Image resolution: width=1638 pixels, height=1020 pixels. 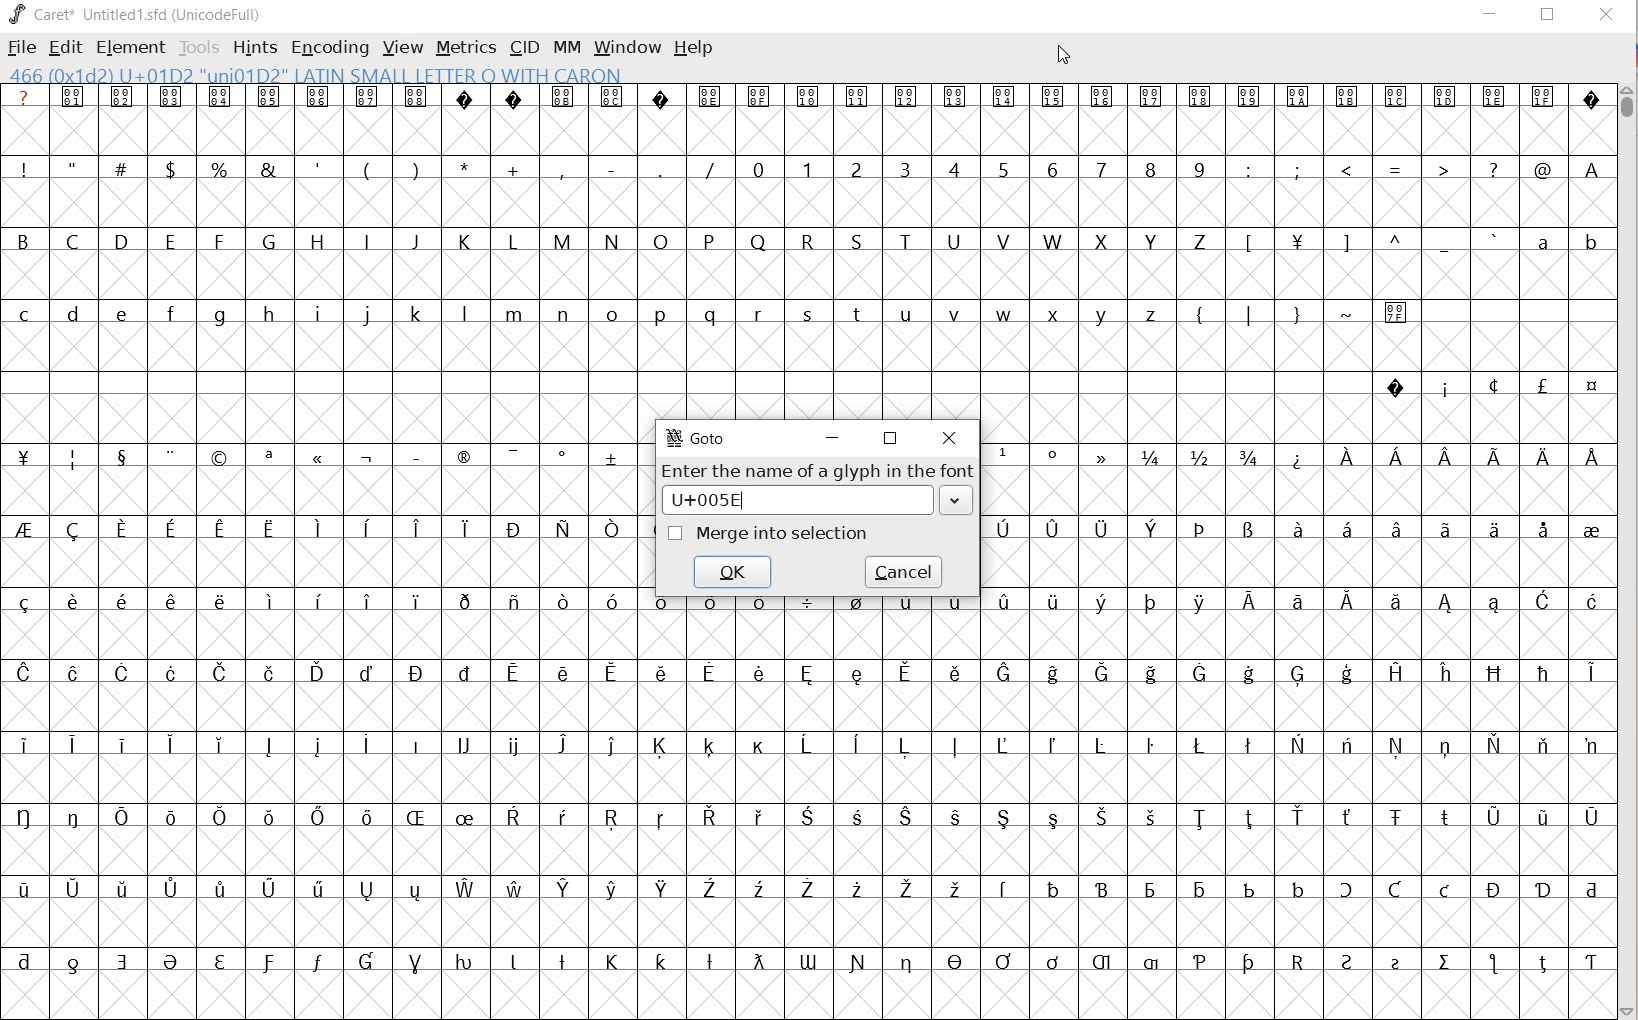 I want to click on RESTORE DOWN, so click(x=891, y=437).